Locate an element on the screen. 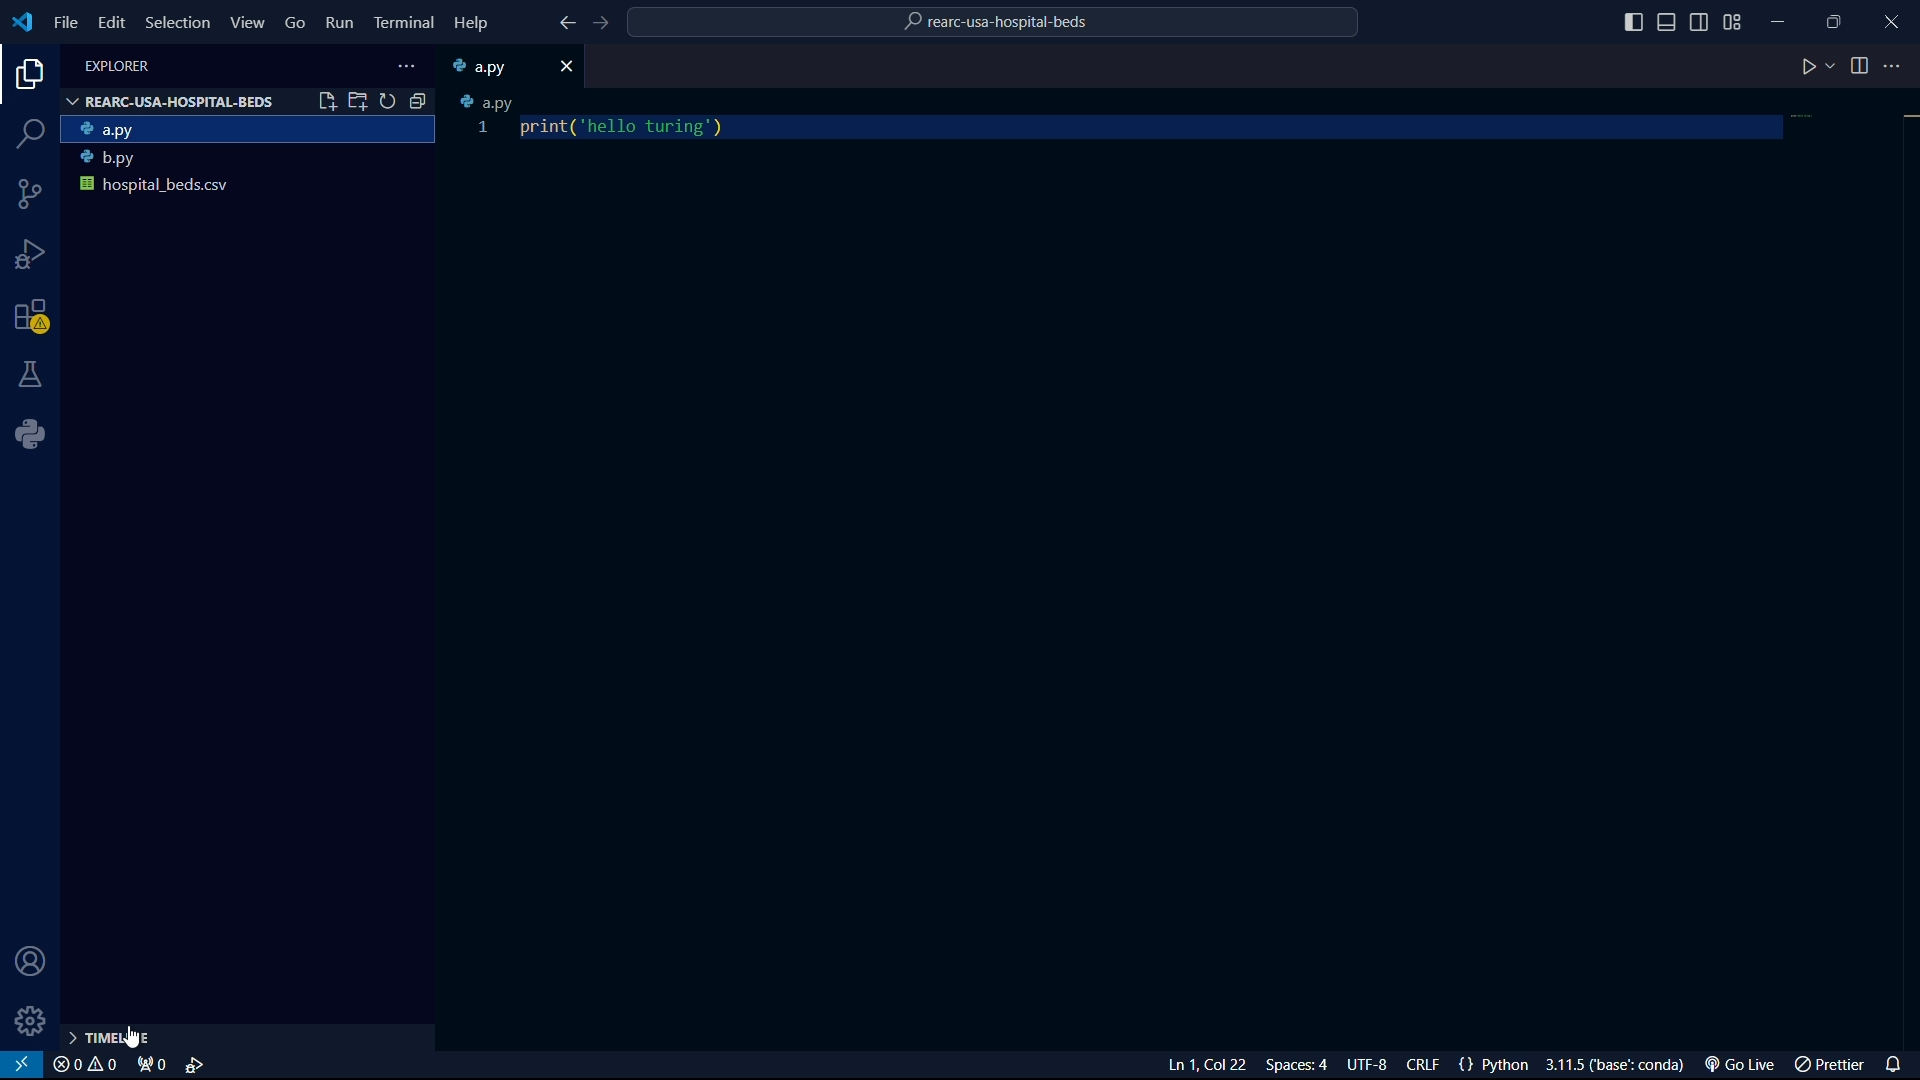 The height and width of the screenshot is (1080, 1920). select end line of sequence is located at coordinates (1421, 1065).